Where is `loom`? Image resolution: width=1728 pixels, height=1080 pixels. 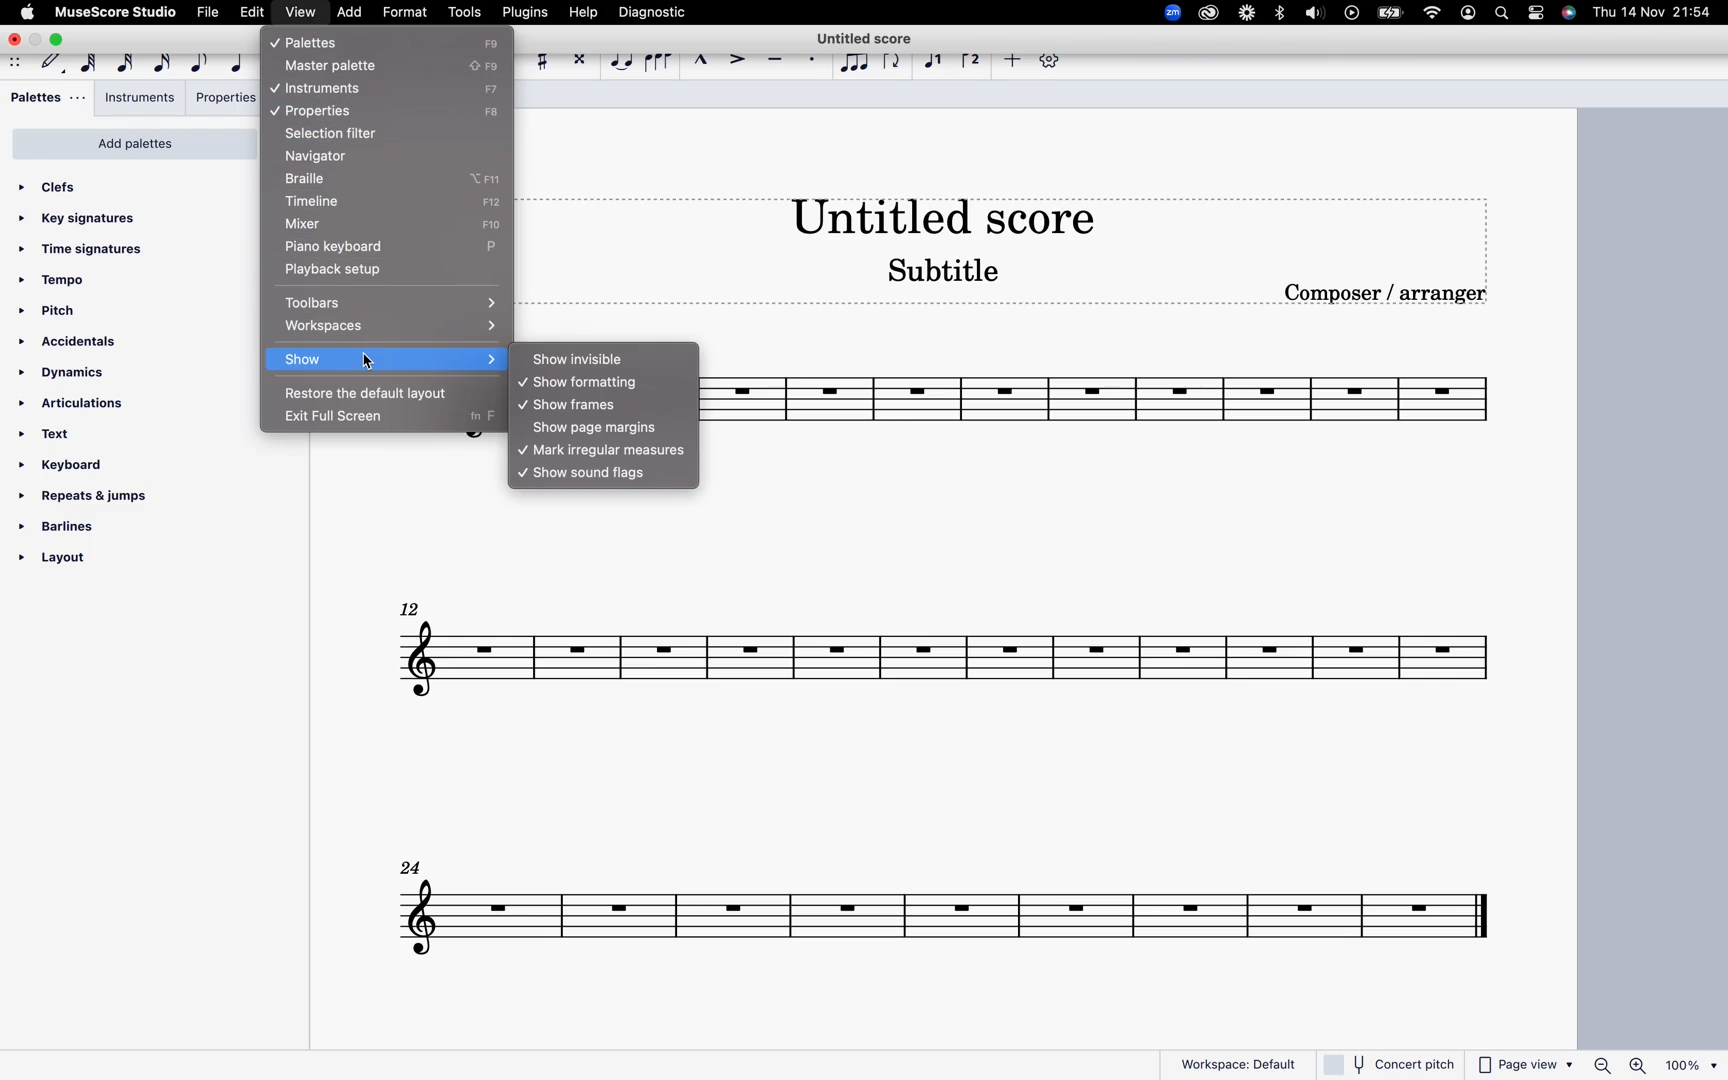
loom is located at coordinates (1247, 15).